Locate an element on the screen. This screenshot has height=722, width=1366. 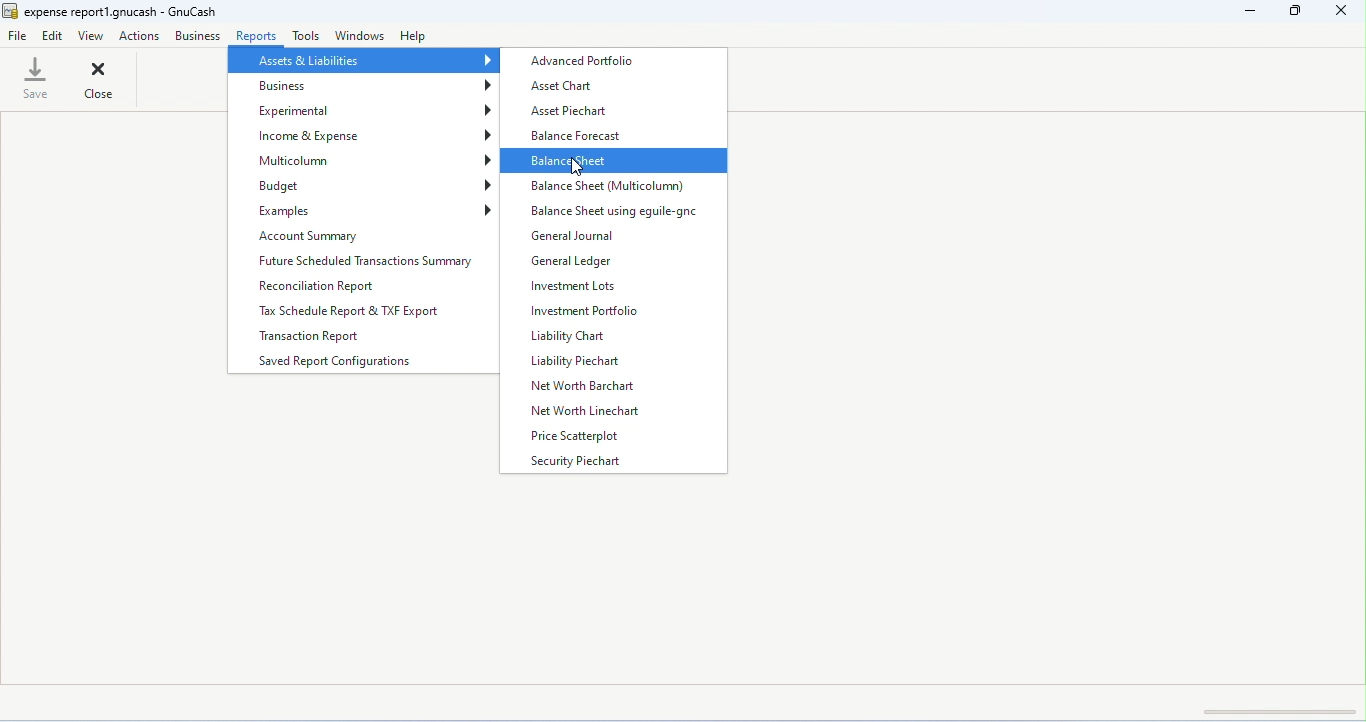
transaction report is located at coordinates (318, 338).